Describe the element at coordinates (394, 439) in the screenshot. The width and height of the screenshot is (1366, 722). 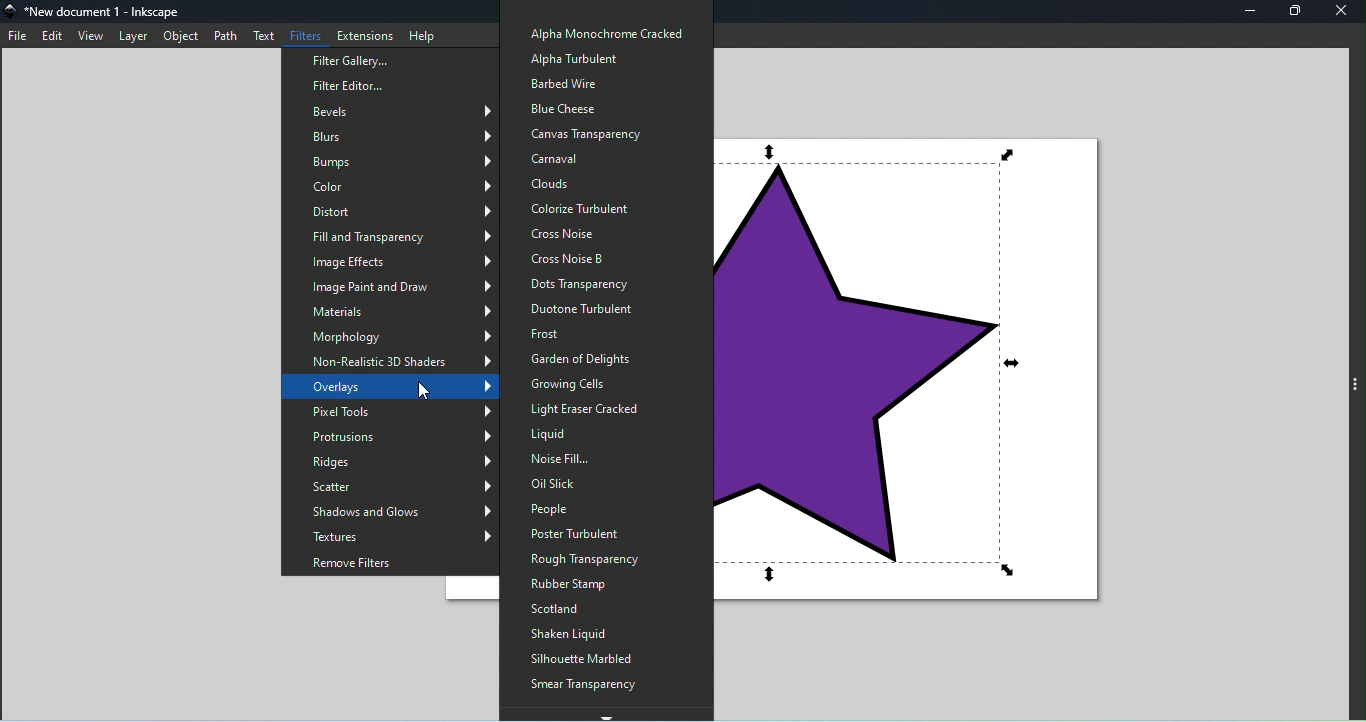
I see `Portrusions` at that location.